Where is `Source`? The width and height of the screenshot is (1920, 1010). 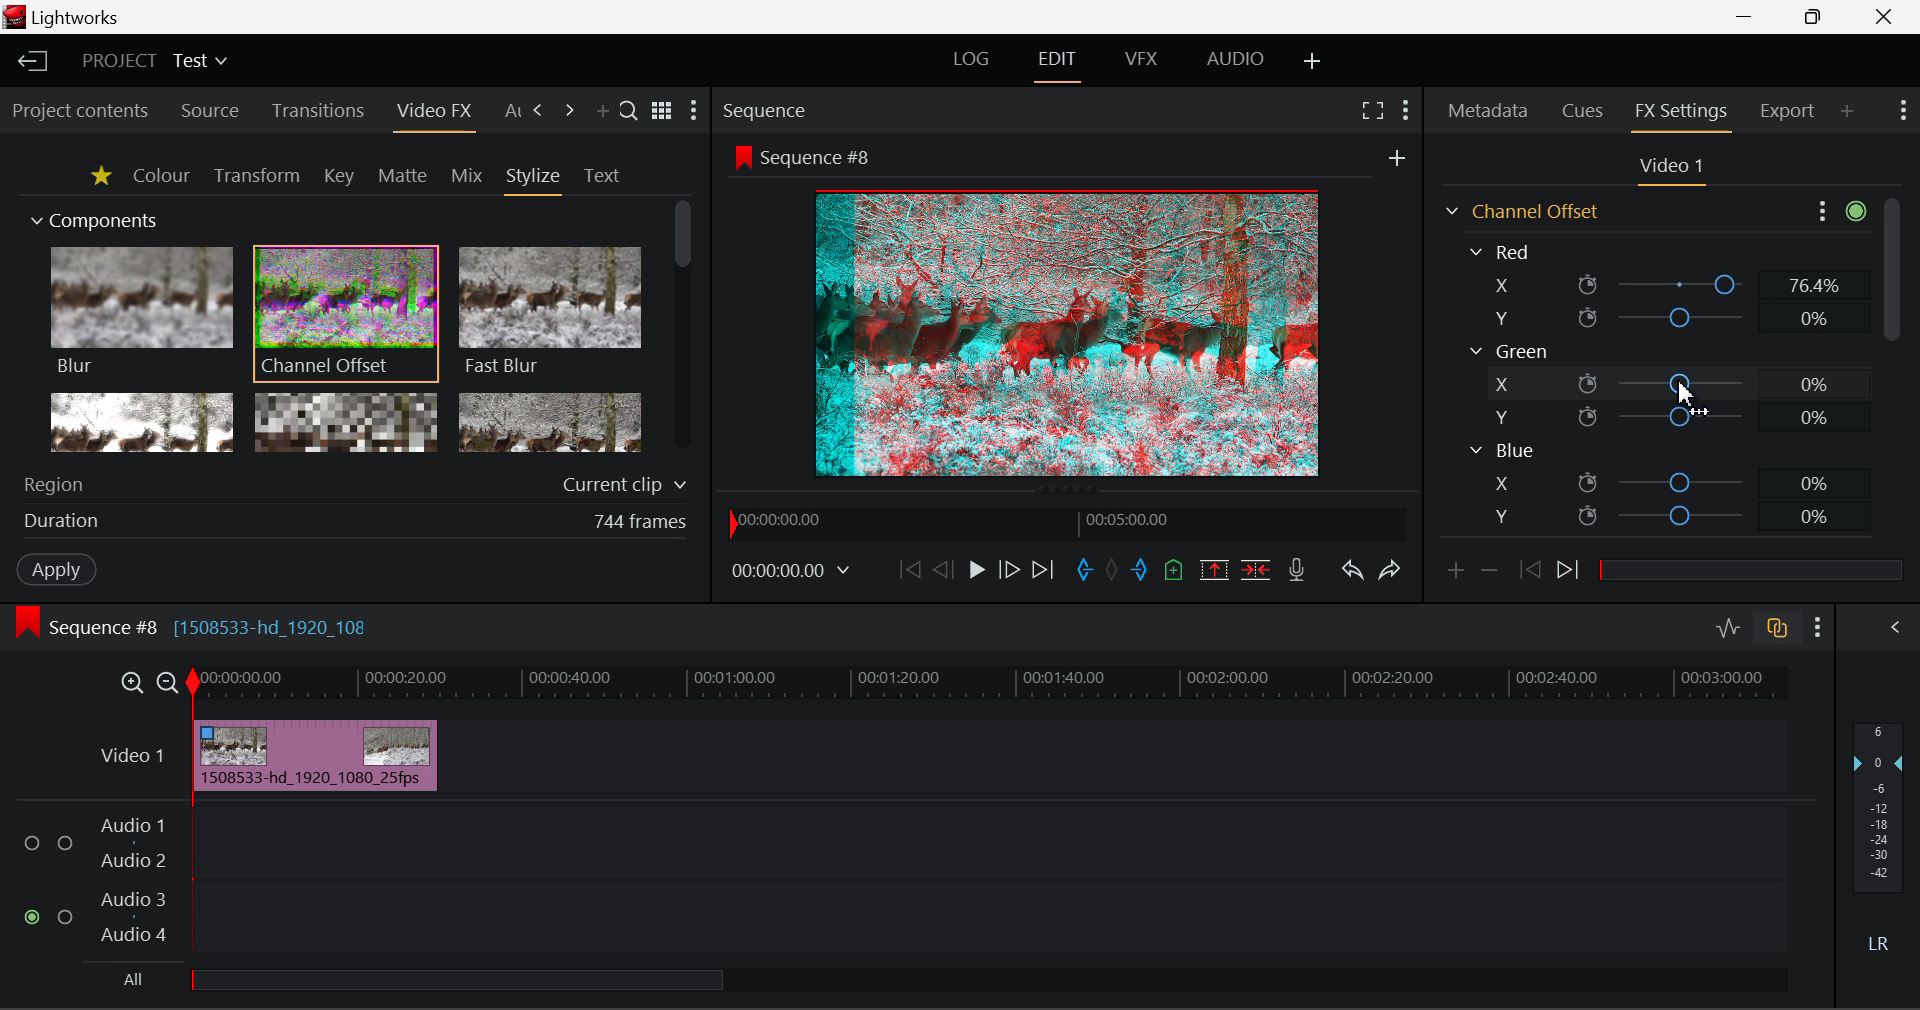
Source is located at coordinates (212, 110).